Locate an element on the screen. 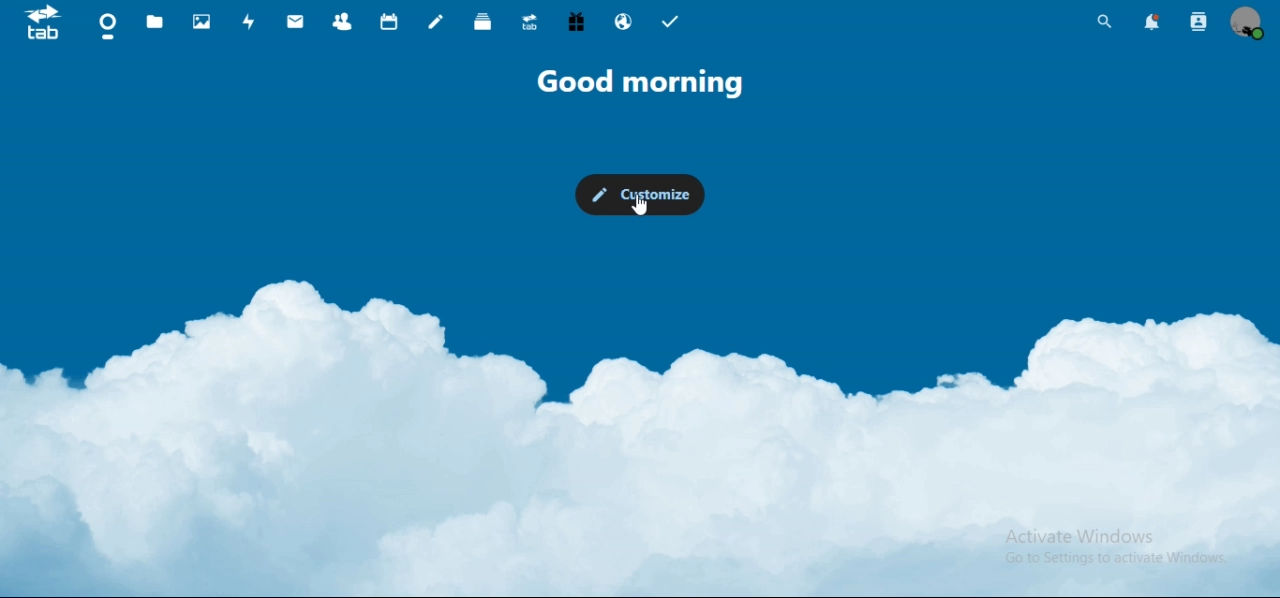 The height and width of the screenshot is (598, 1280). mail is located at coordinates (296, 21).